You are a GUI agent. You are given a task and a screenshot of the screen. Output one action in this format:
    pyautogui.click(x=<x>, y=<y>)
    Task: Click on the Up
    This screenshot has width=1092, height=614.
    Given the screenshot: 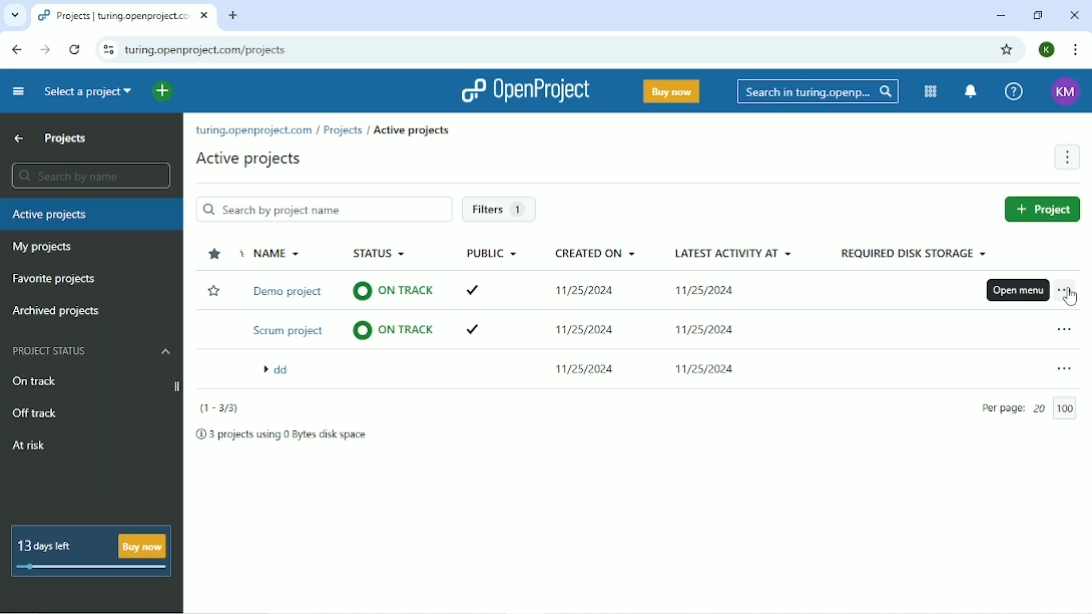 What is the action you would take?
    pyautogui.click(x=19, y=139)
    